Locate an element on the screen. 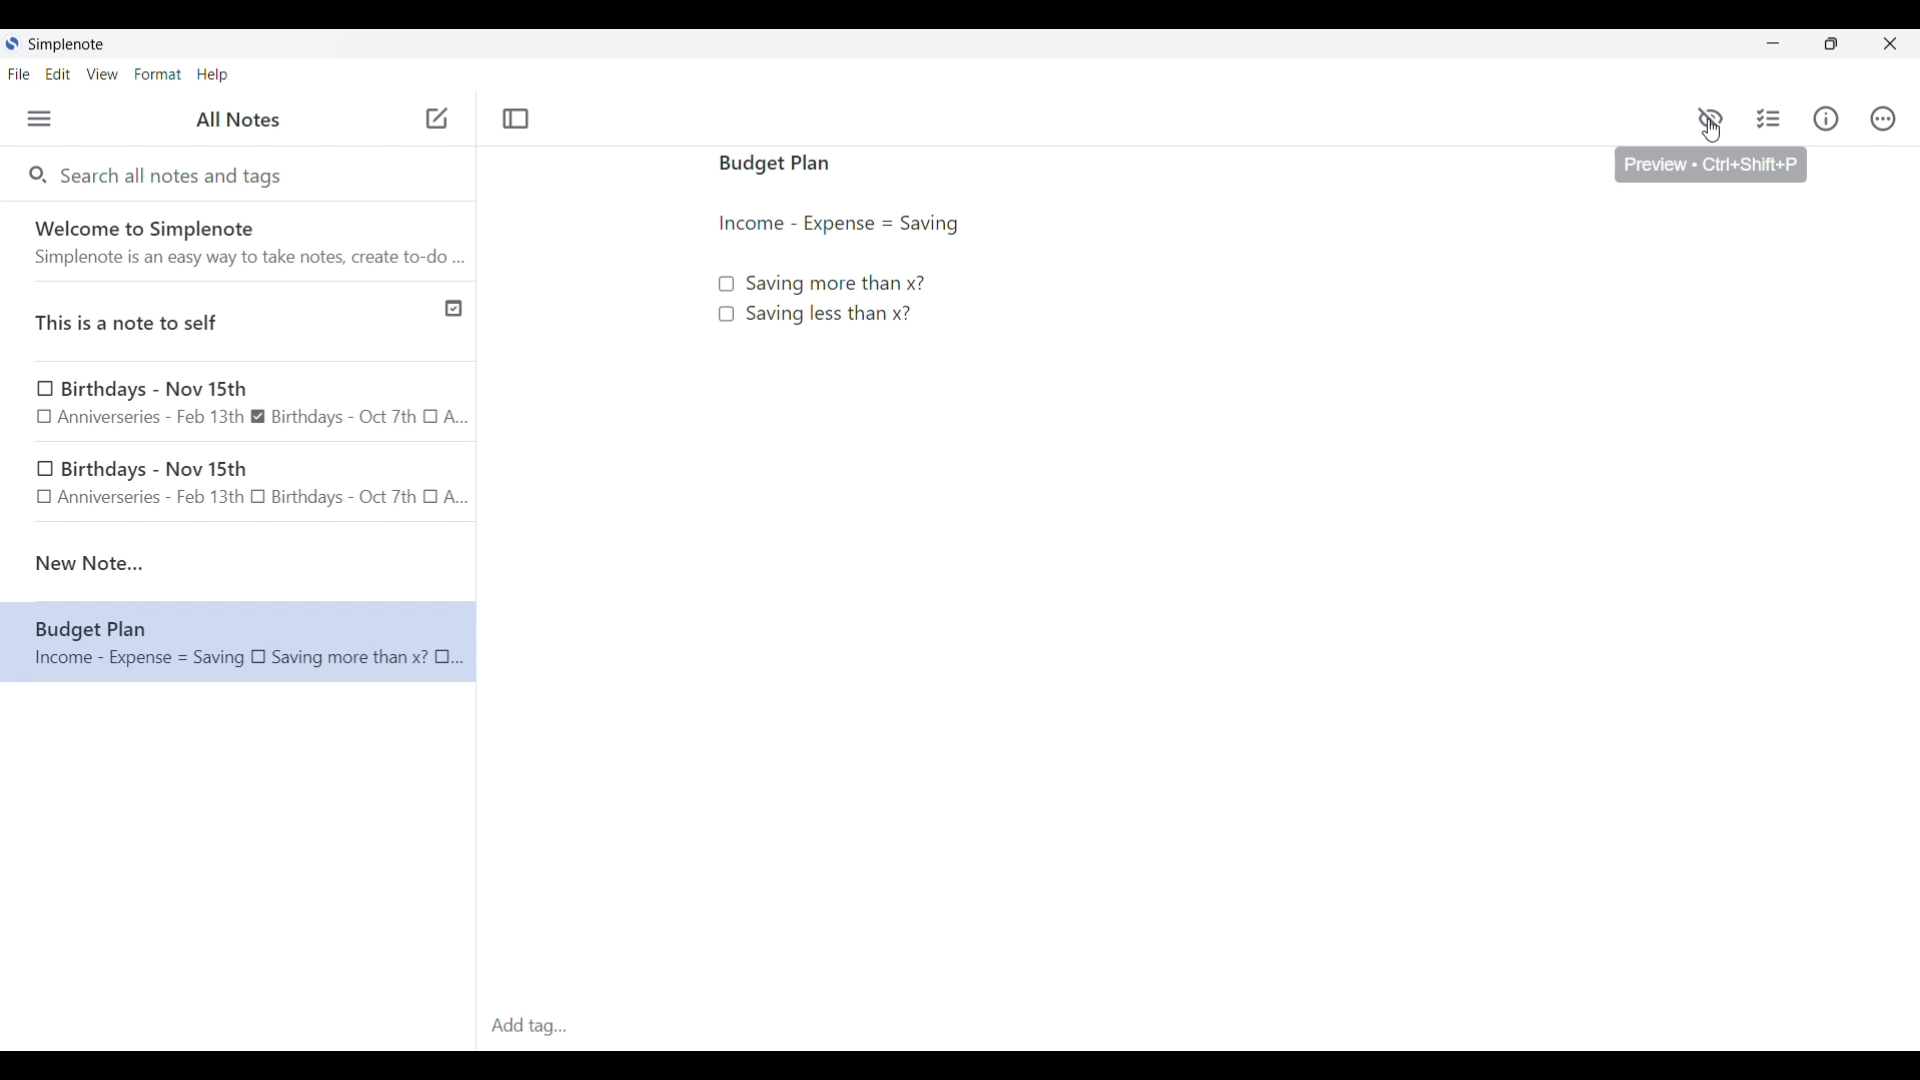 Image resolution: width=1920 pixels, height=1080 pixels. Help menu is located at coordinates (212, 74).